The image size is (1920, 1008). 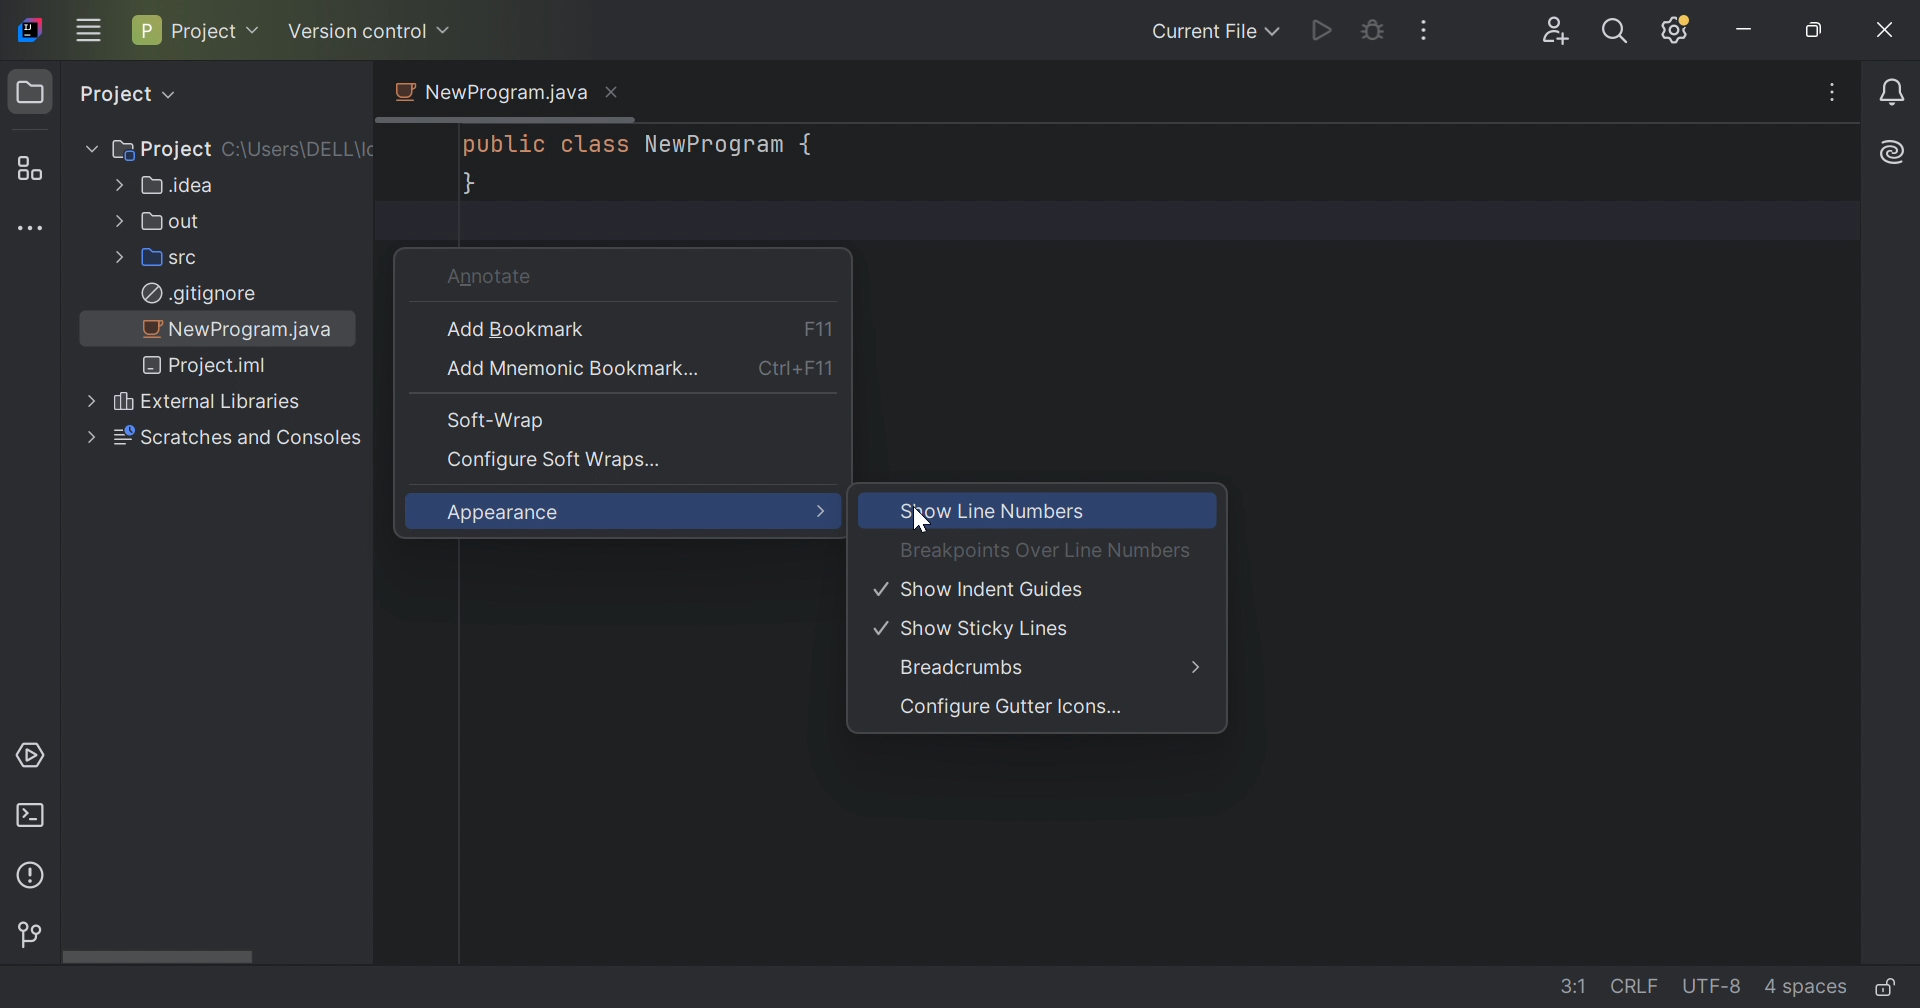 What do you see at coordinates (200, 293) in the screenshot?
I see `.gitignore` at bounding box center [200, 293].